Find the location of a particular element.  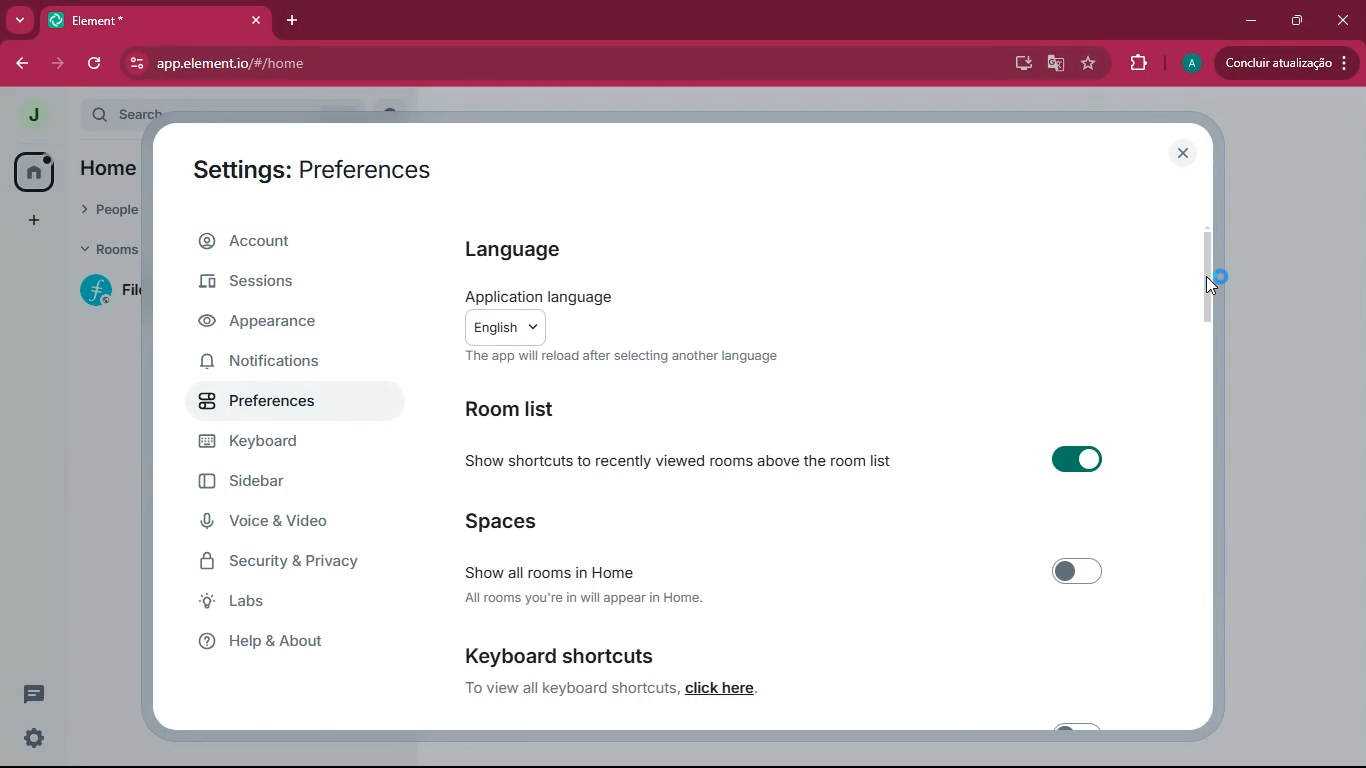

Show all rooms in Home is located at coordinates (590, 568).